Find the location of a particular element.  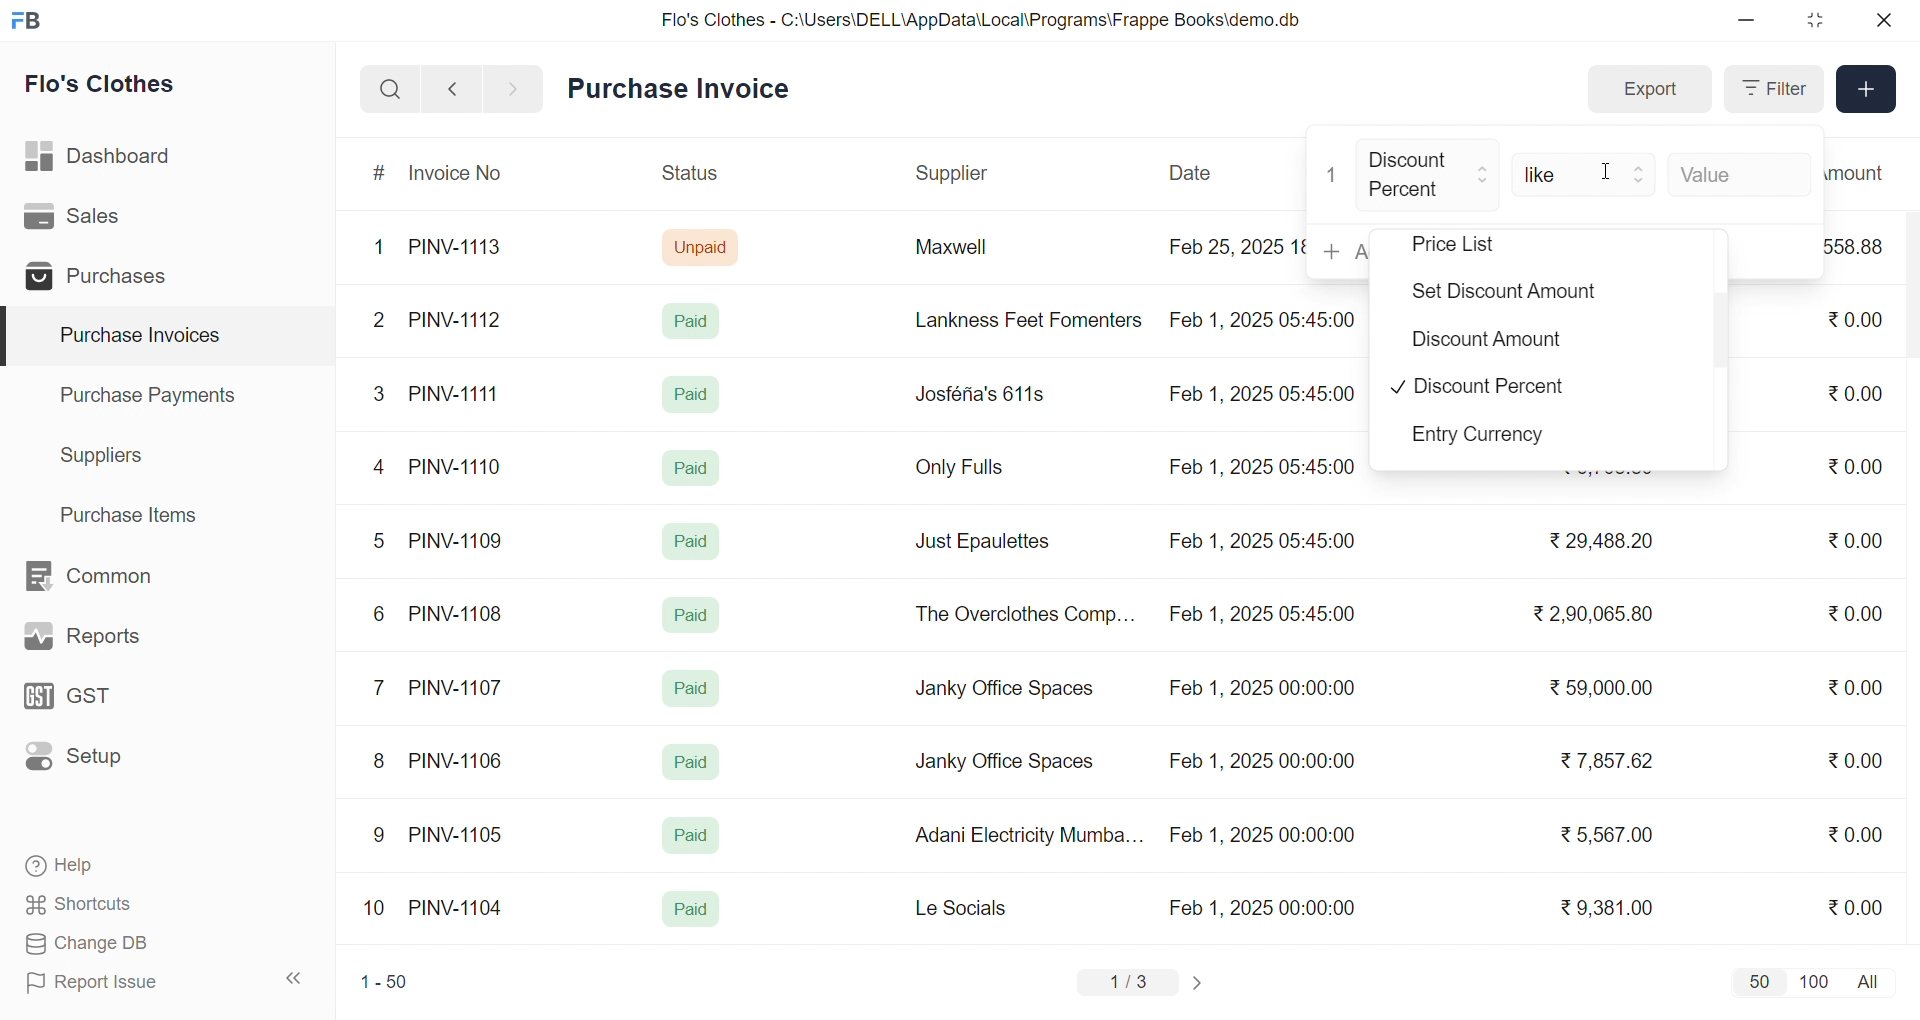

Purchases is located at coordinates (103, 279).